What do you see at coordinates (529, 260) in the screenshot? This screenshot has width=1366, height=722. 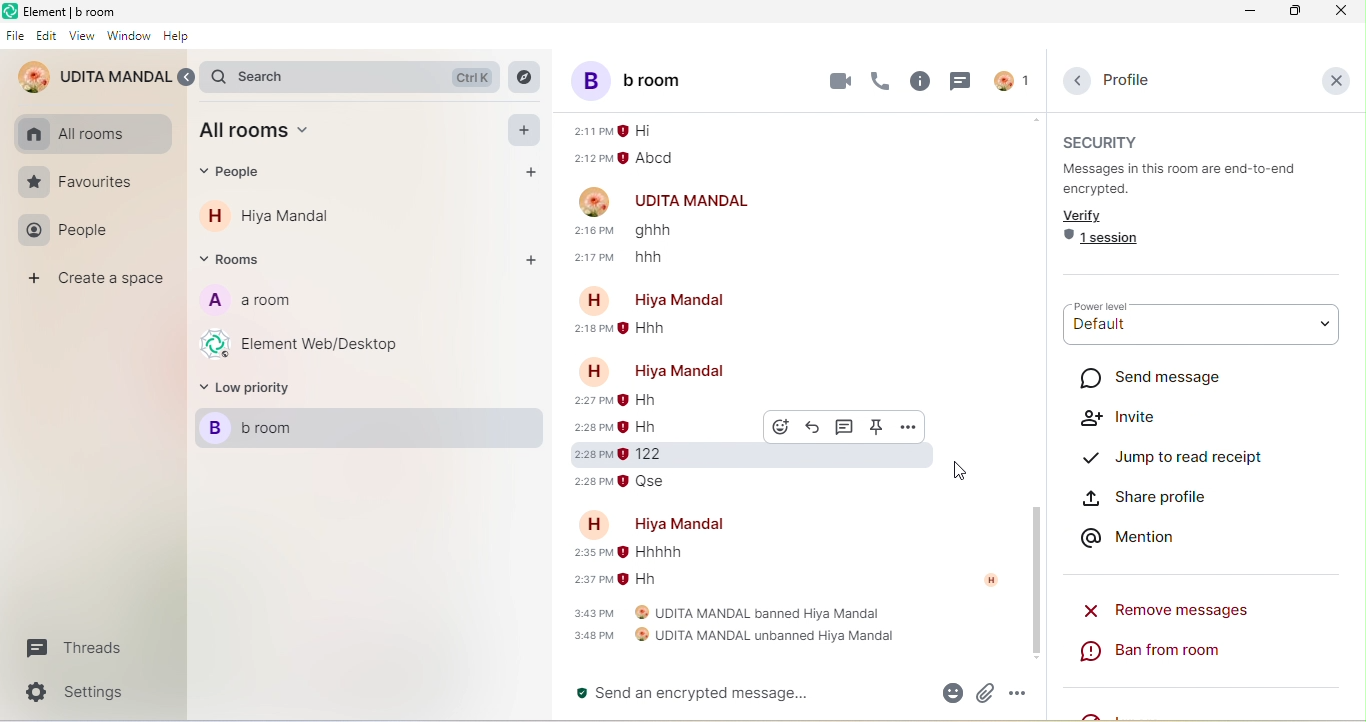 I see `add rooms` at bounding box center [529, 260].